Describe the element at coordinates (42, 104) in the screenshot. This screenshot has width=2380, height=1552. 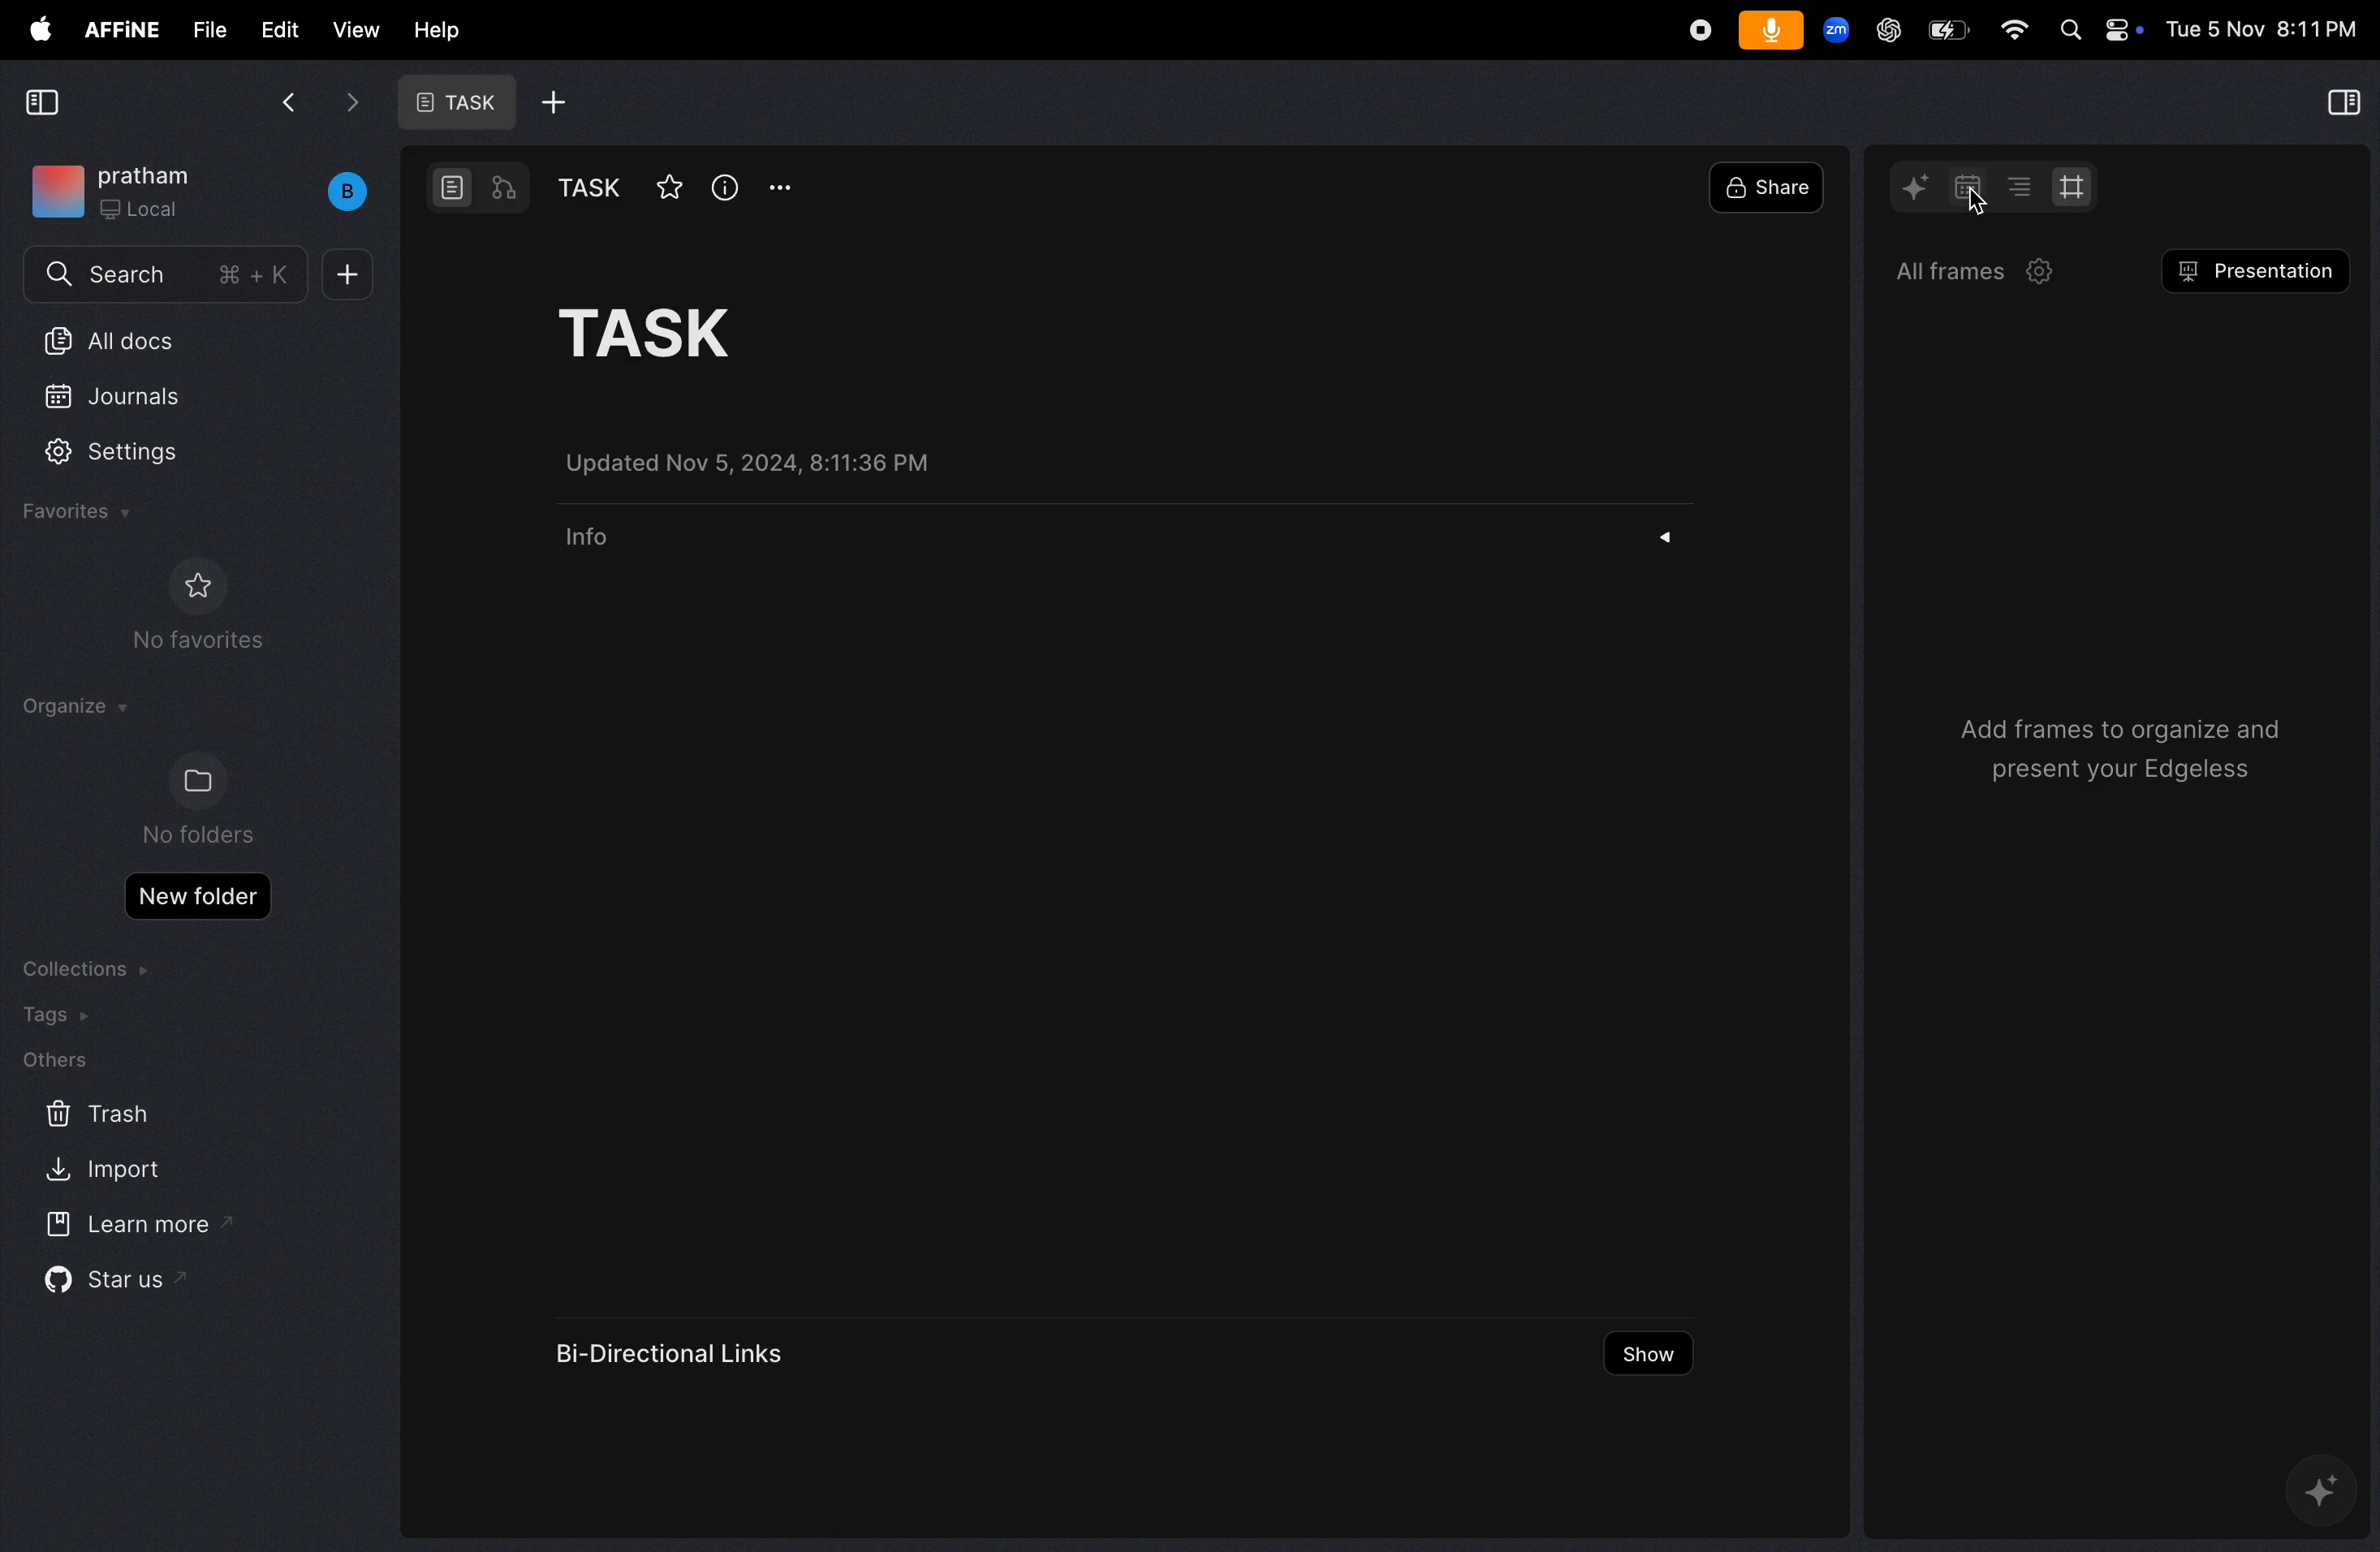
I see `collapse side bar` at that location.